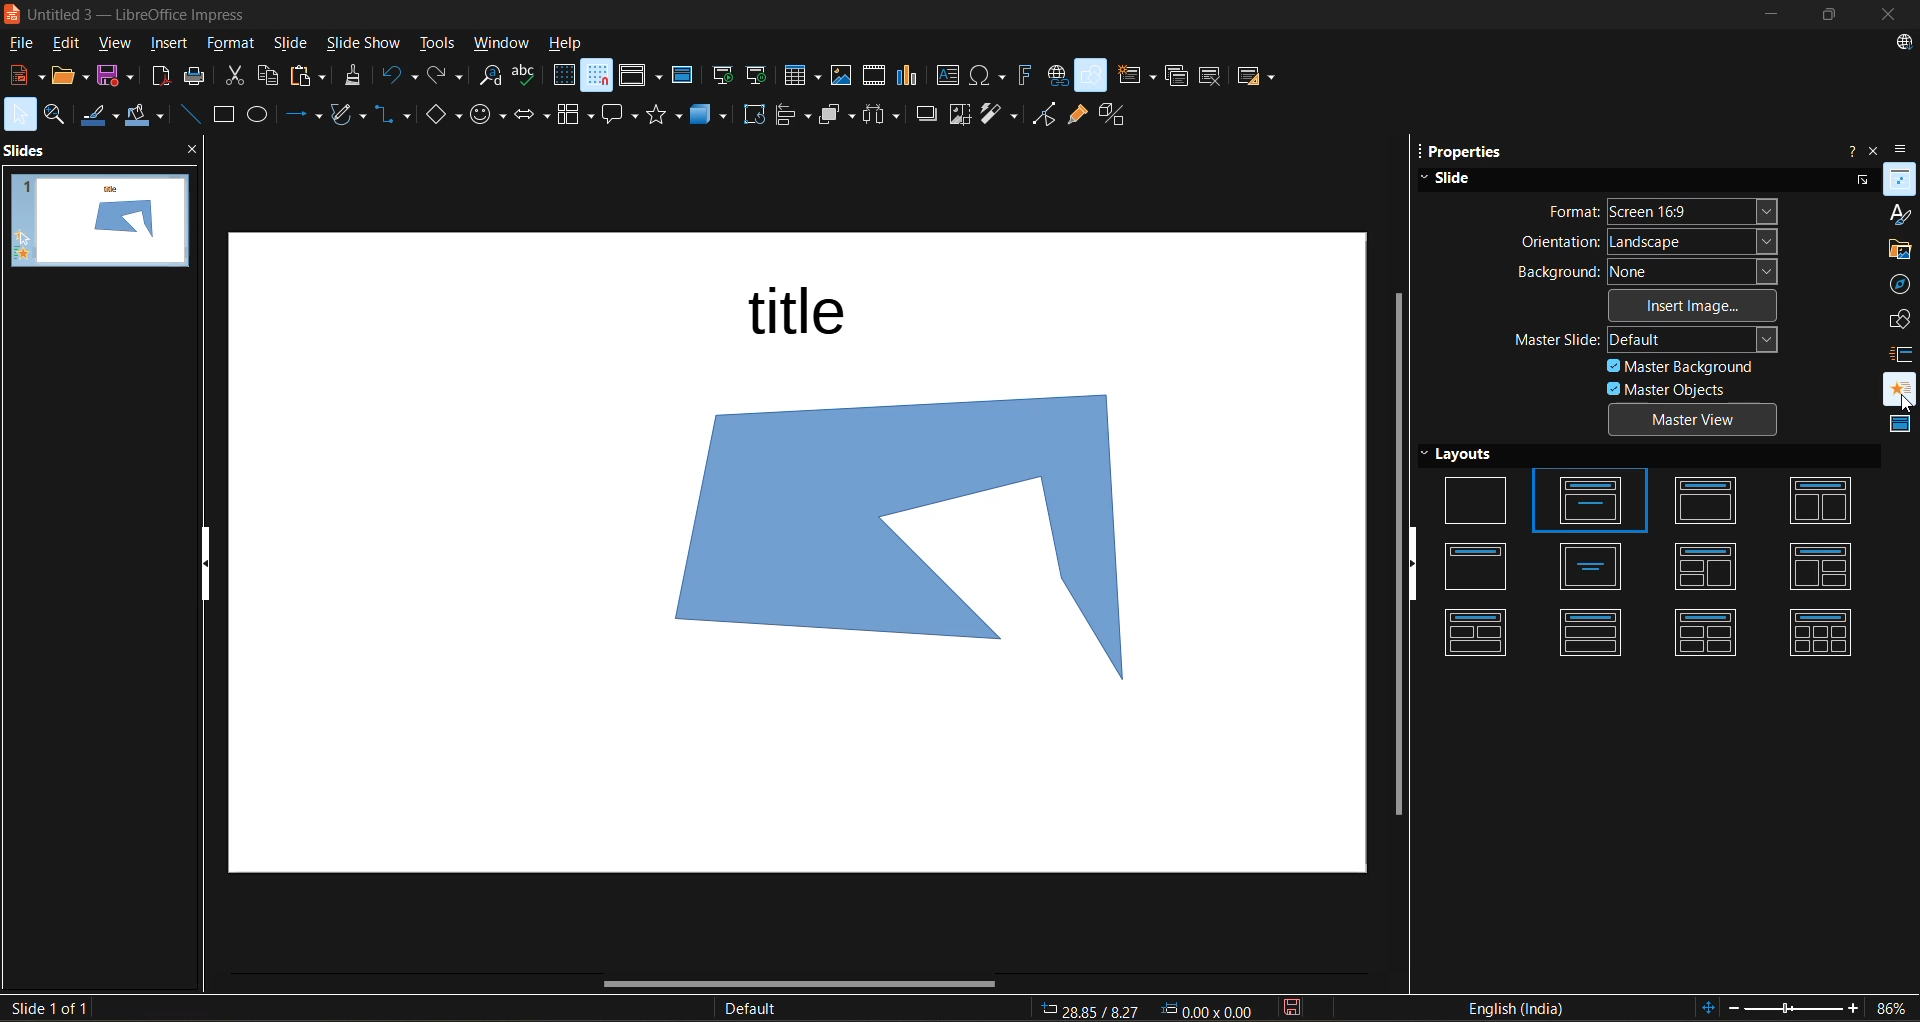 The image size is (1920, 1022). Describe the element at coordinates (1685, 367) in the screenshot. I see `master background` at that location.